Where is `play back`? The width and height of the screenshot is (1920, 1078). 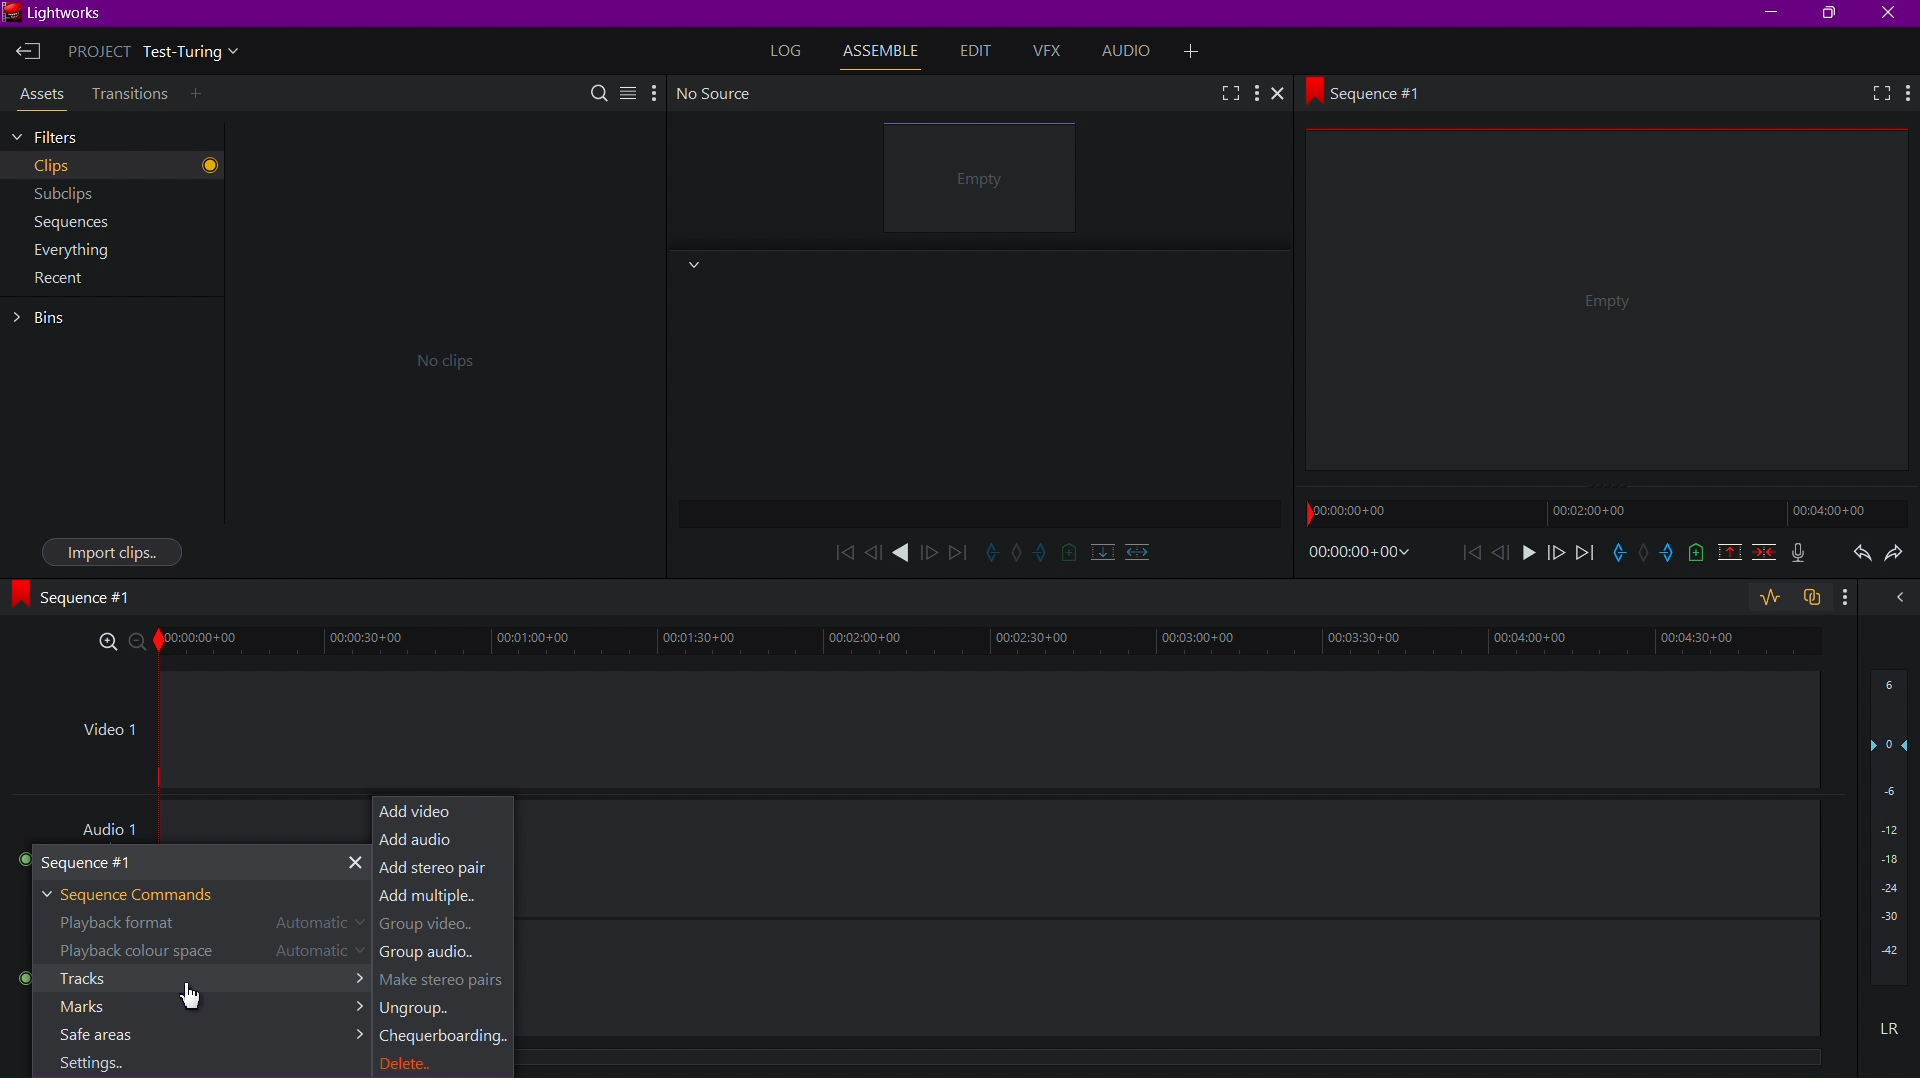
play back is located at coordinates (843, 551).